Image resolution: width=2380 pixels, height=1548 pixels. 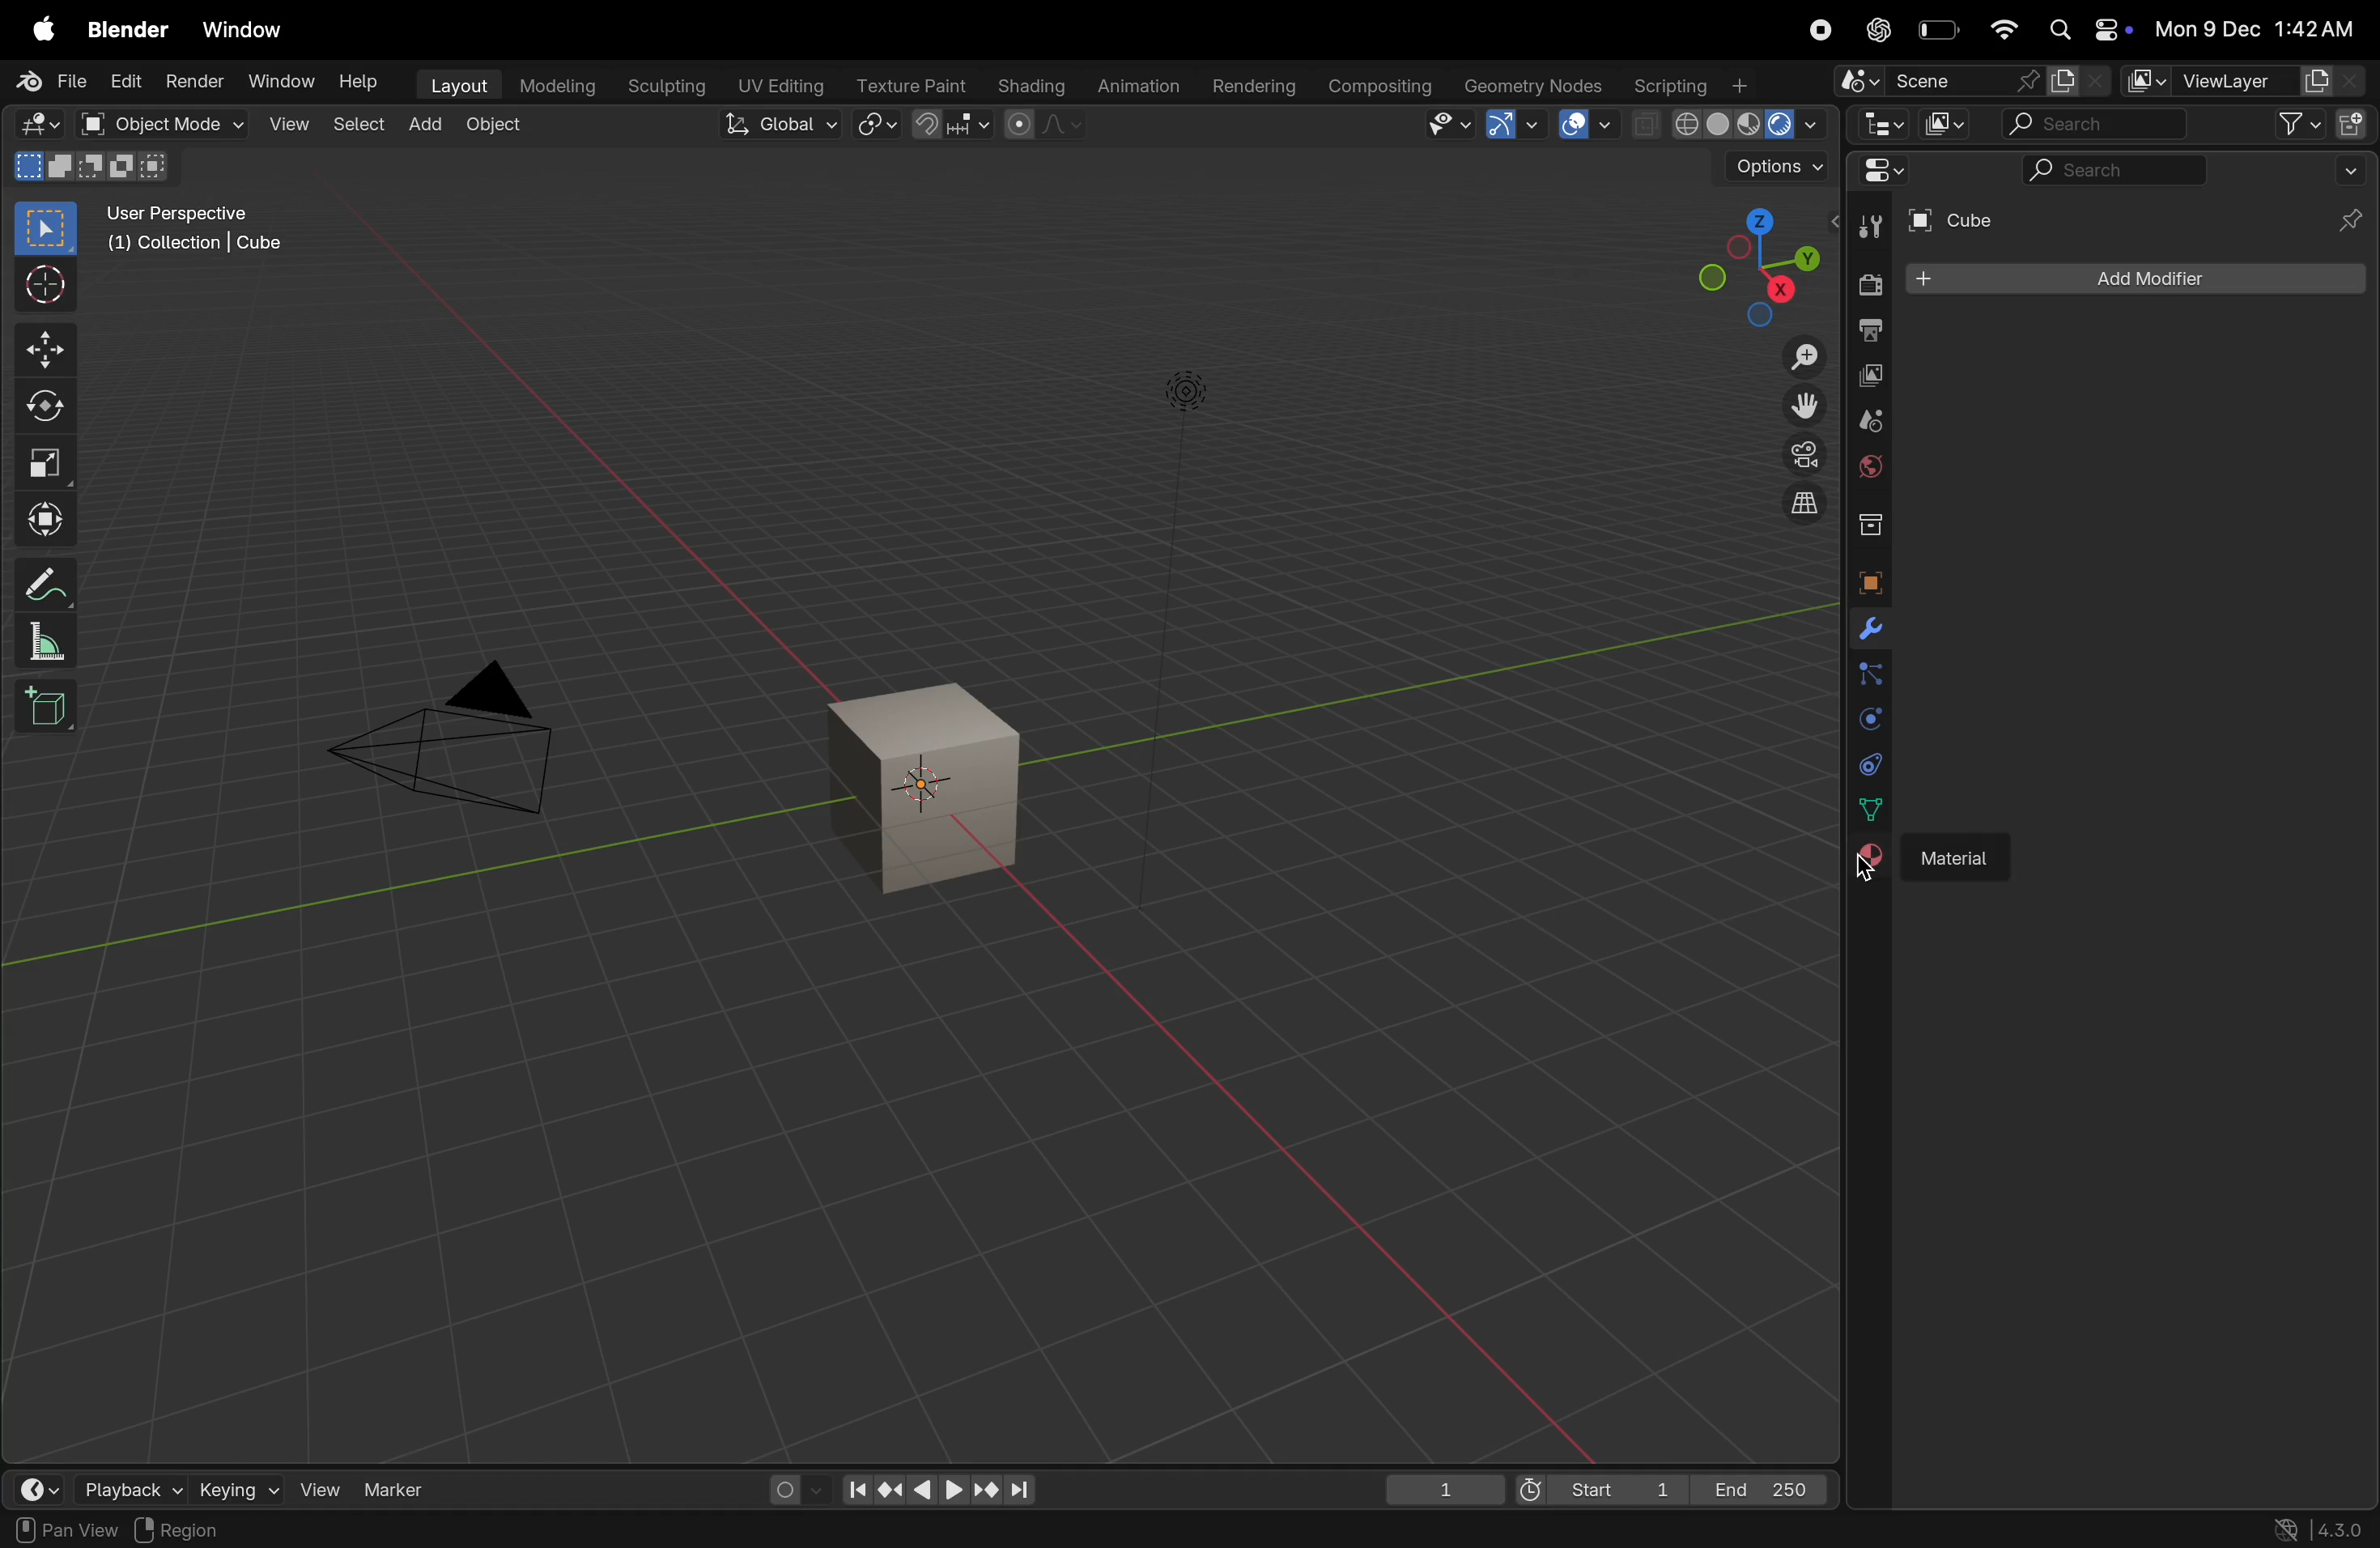 What do you see at coordinates (453, 743) in the screenshot?
I see `perspective camera` at bounding box center [453, 743].